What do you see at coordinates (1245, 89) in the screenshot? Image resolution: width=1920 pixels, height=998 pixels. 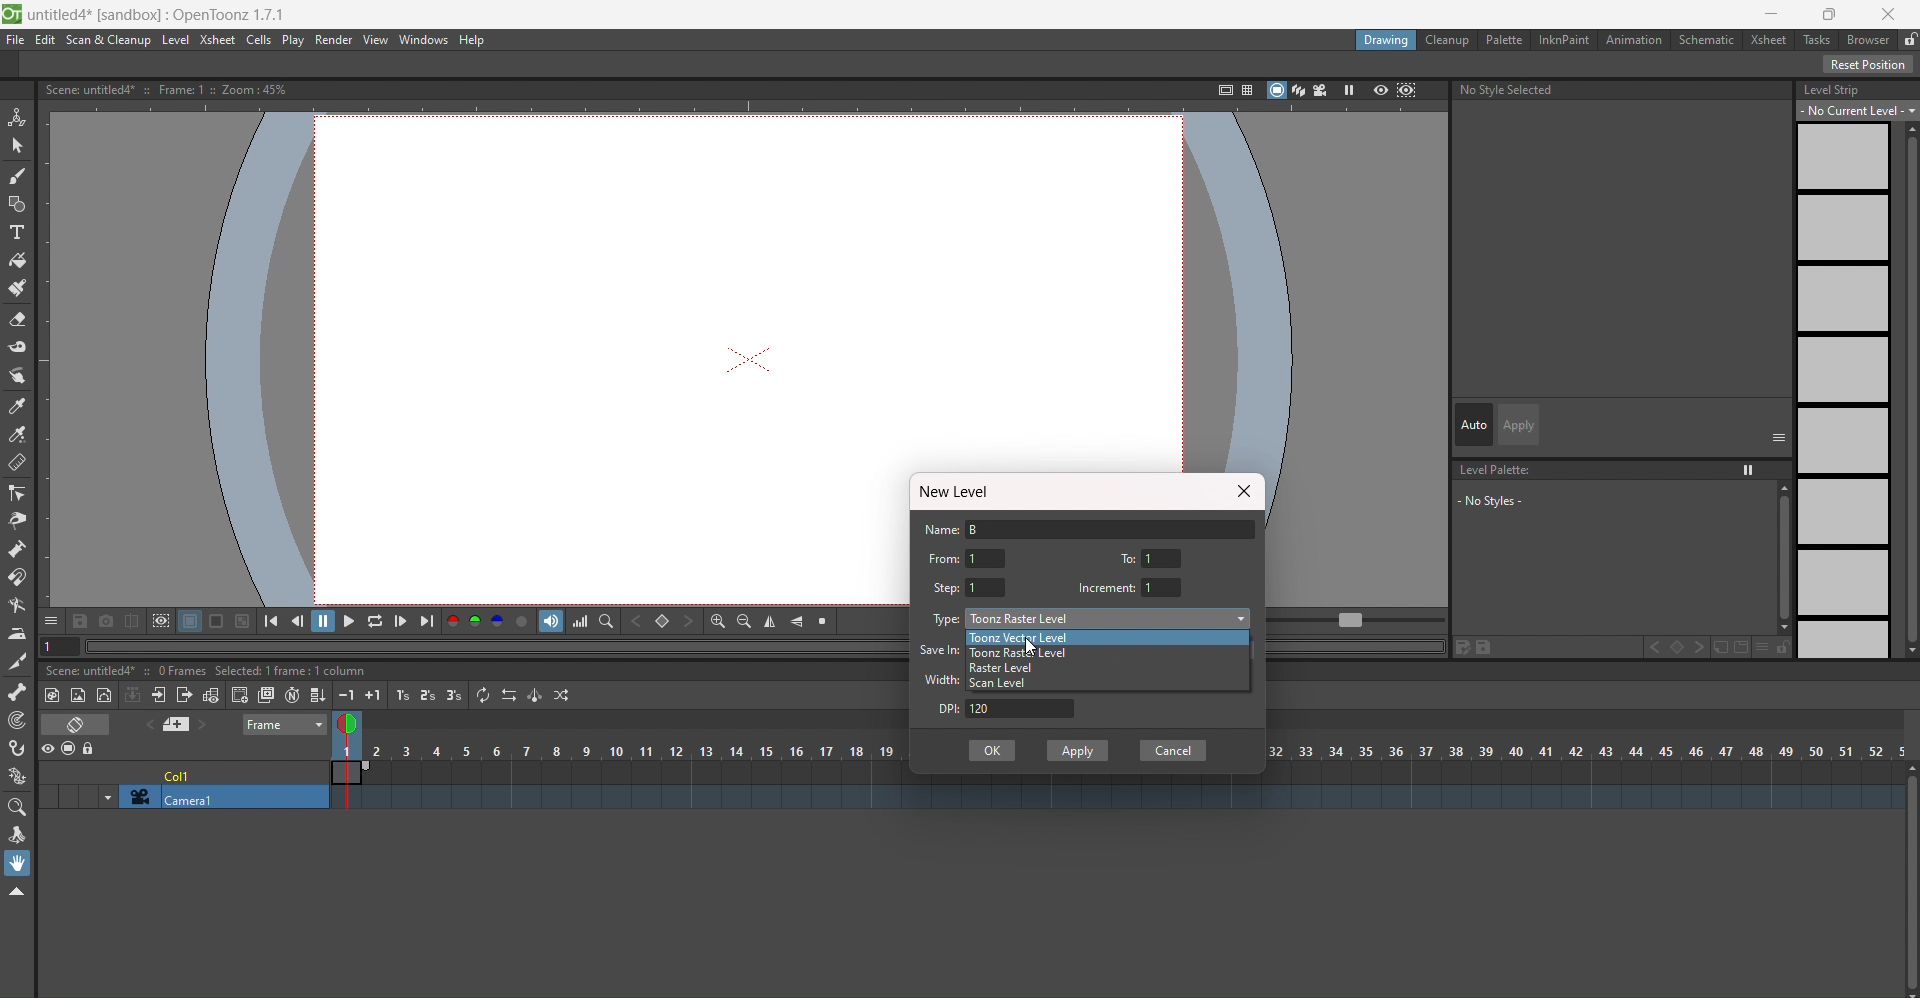 I see `field guide` at bounding box center [1245, 89].